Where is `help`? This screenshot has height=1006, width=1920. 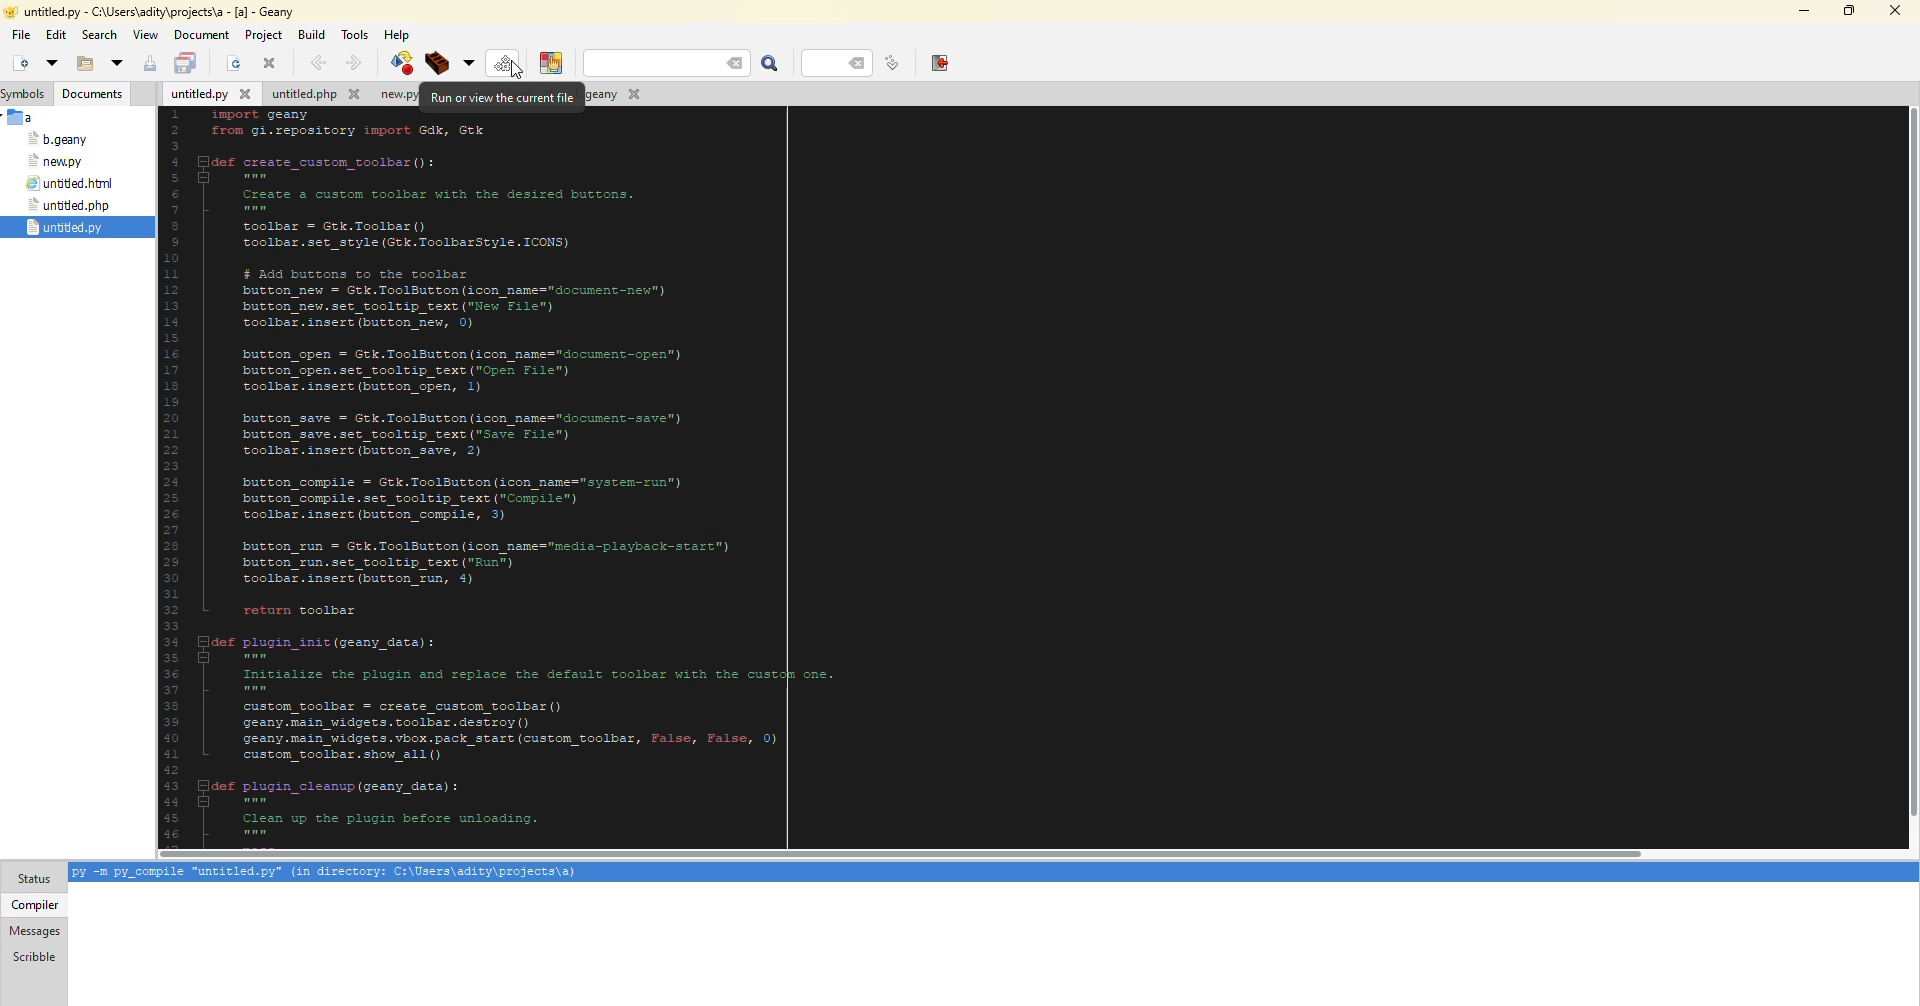
help is located at coordinates (397, 35).